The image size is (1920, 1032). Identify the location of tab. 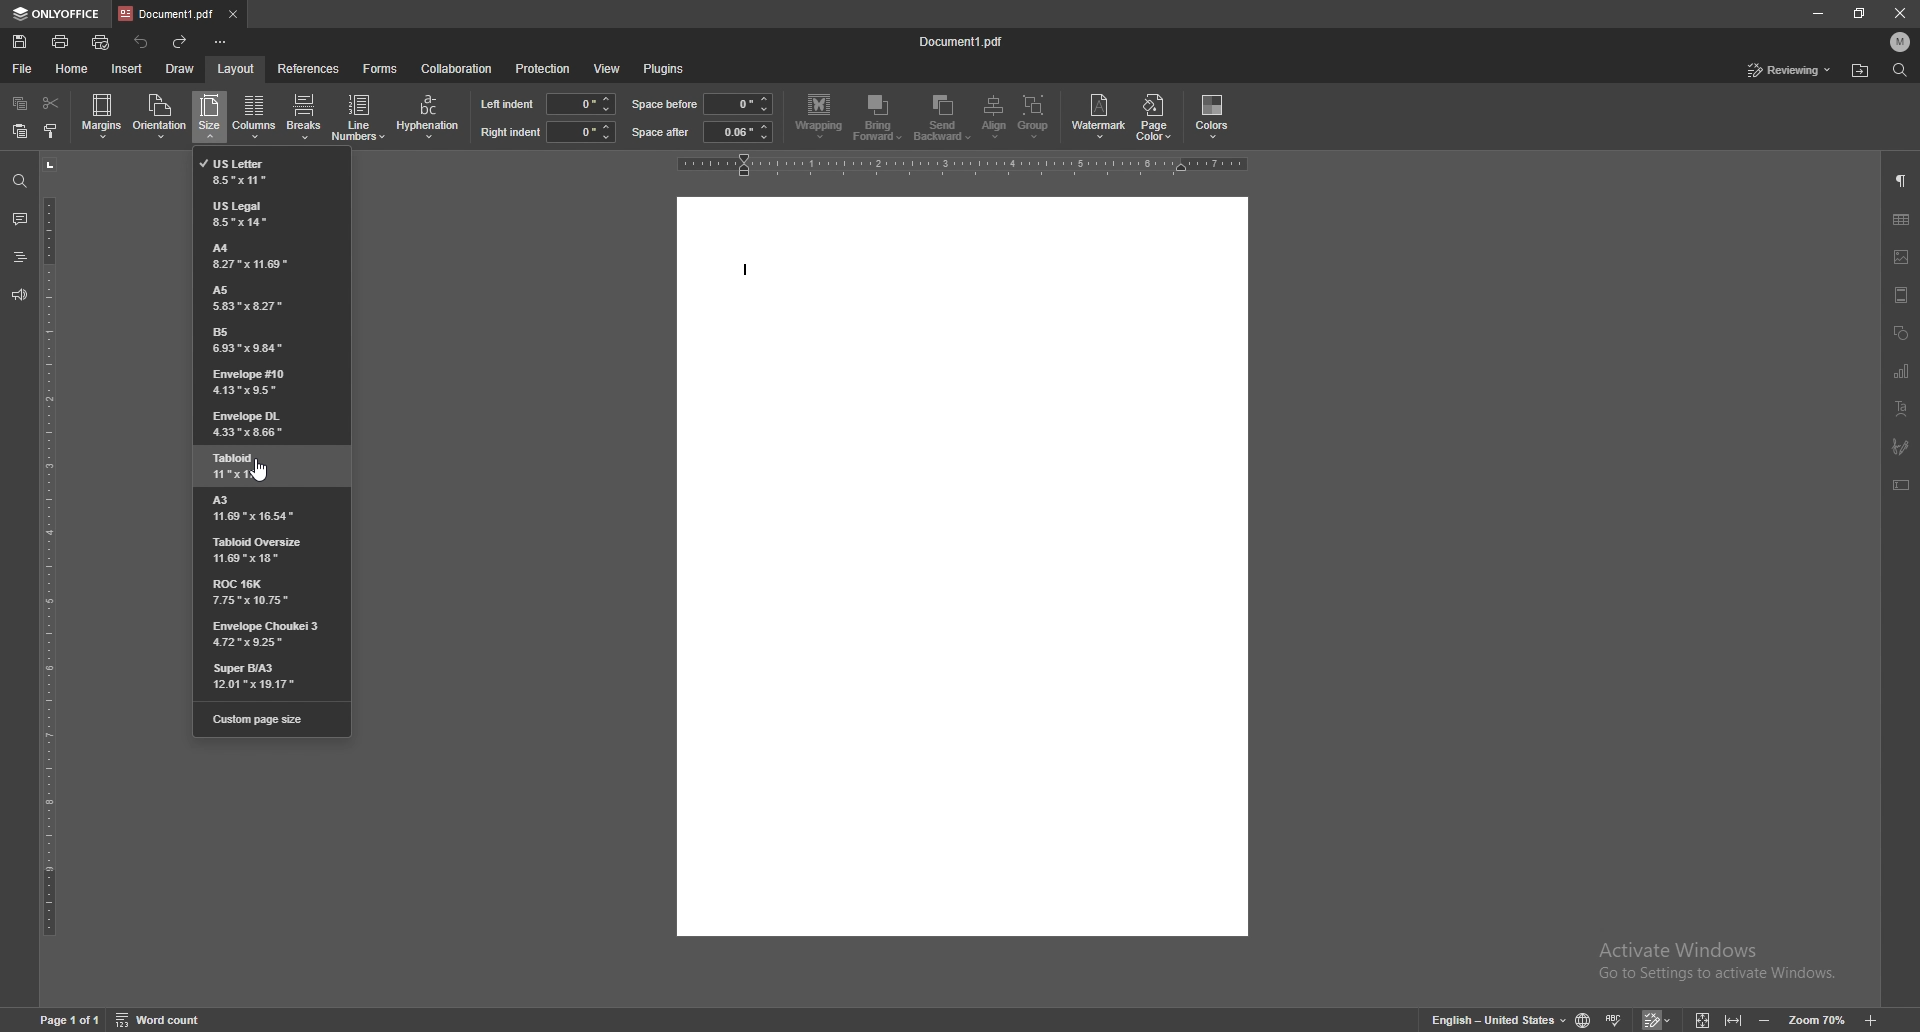
(166, 12).